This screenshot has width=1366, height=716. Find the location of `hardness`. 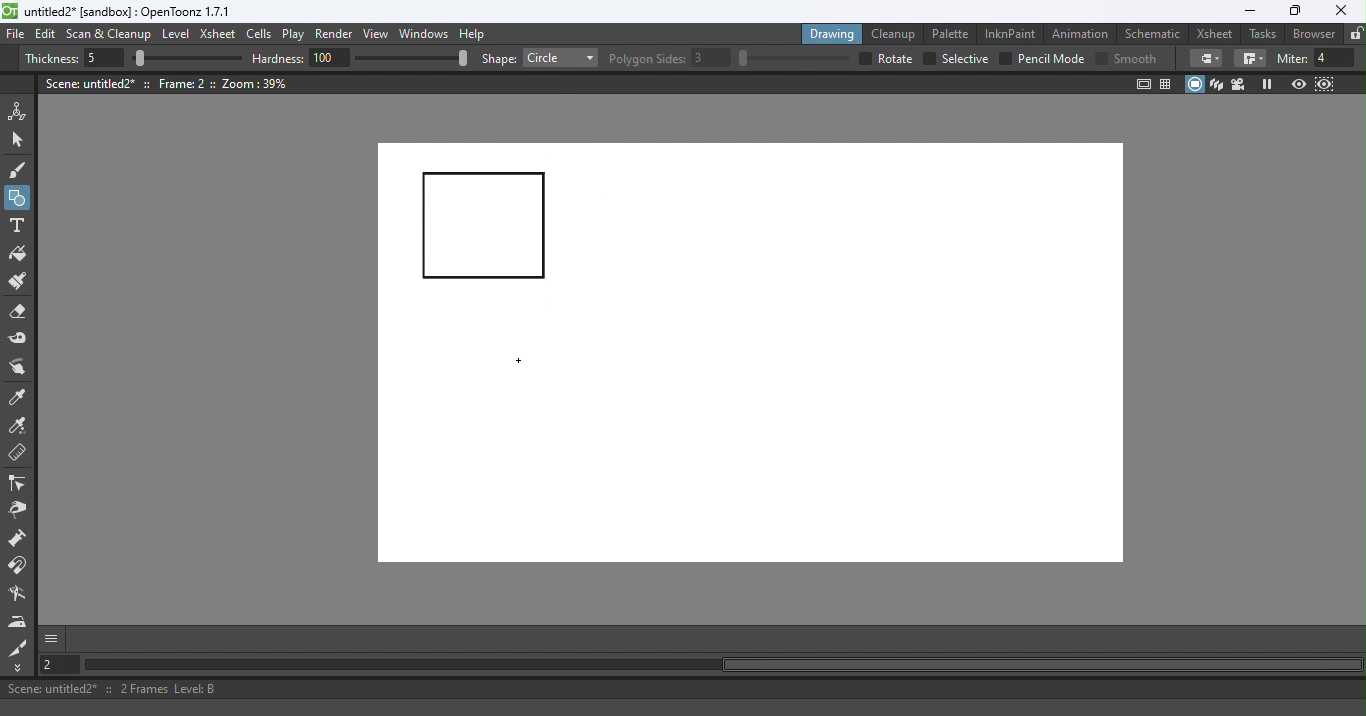

hardness is located at coordinates (280, 58).